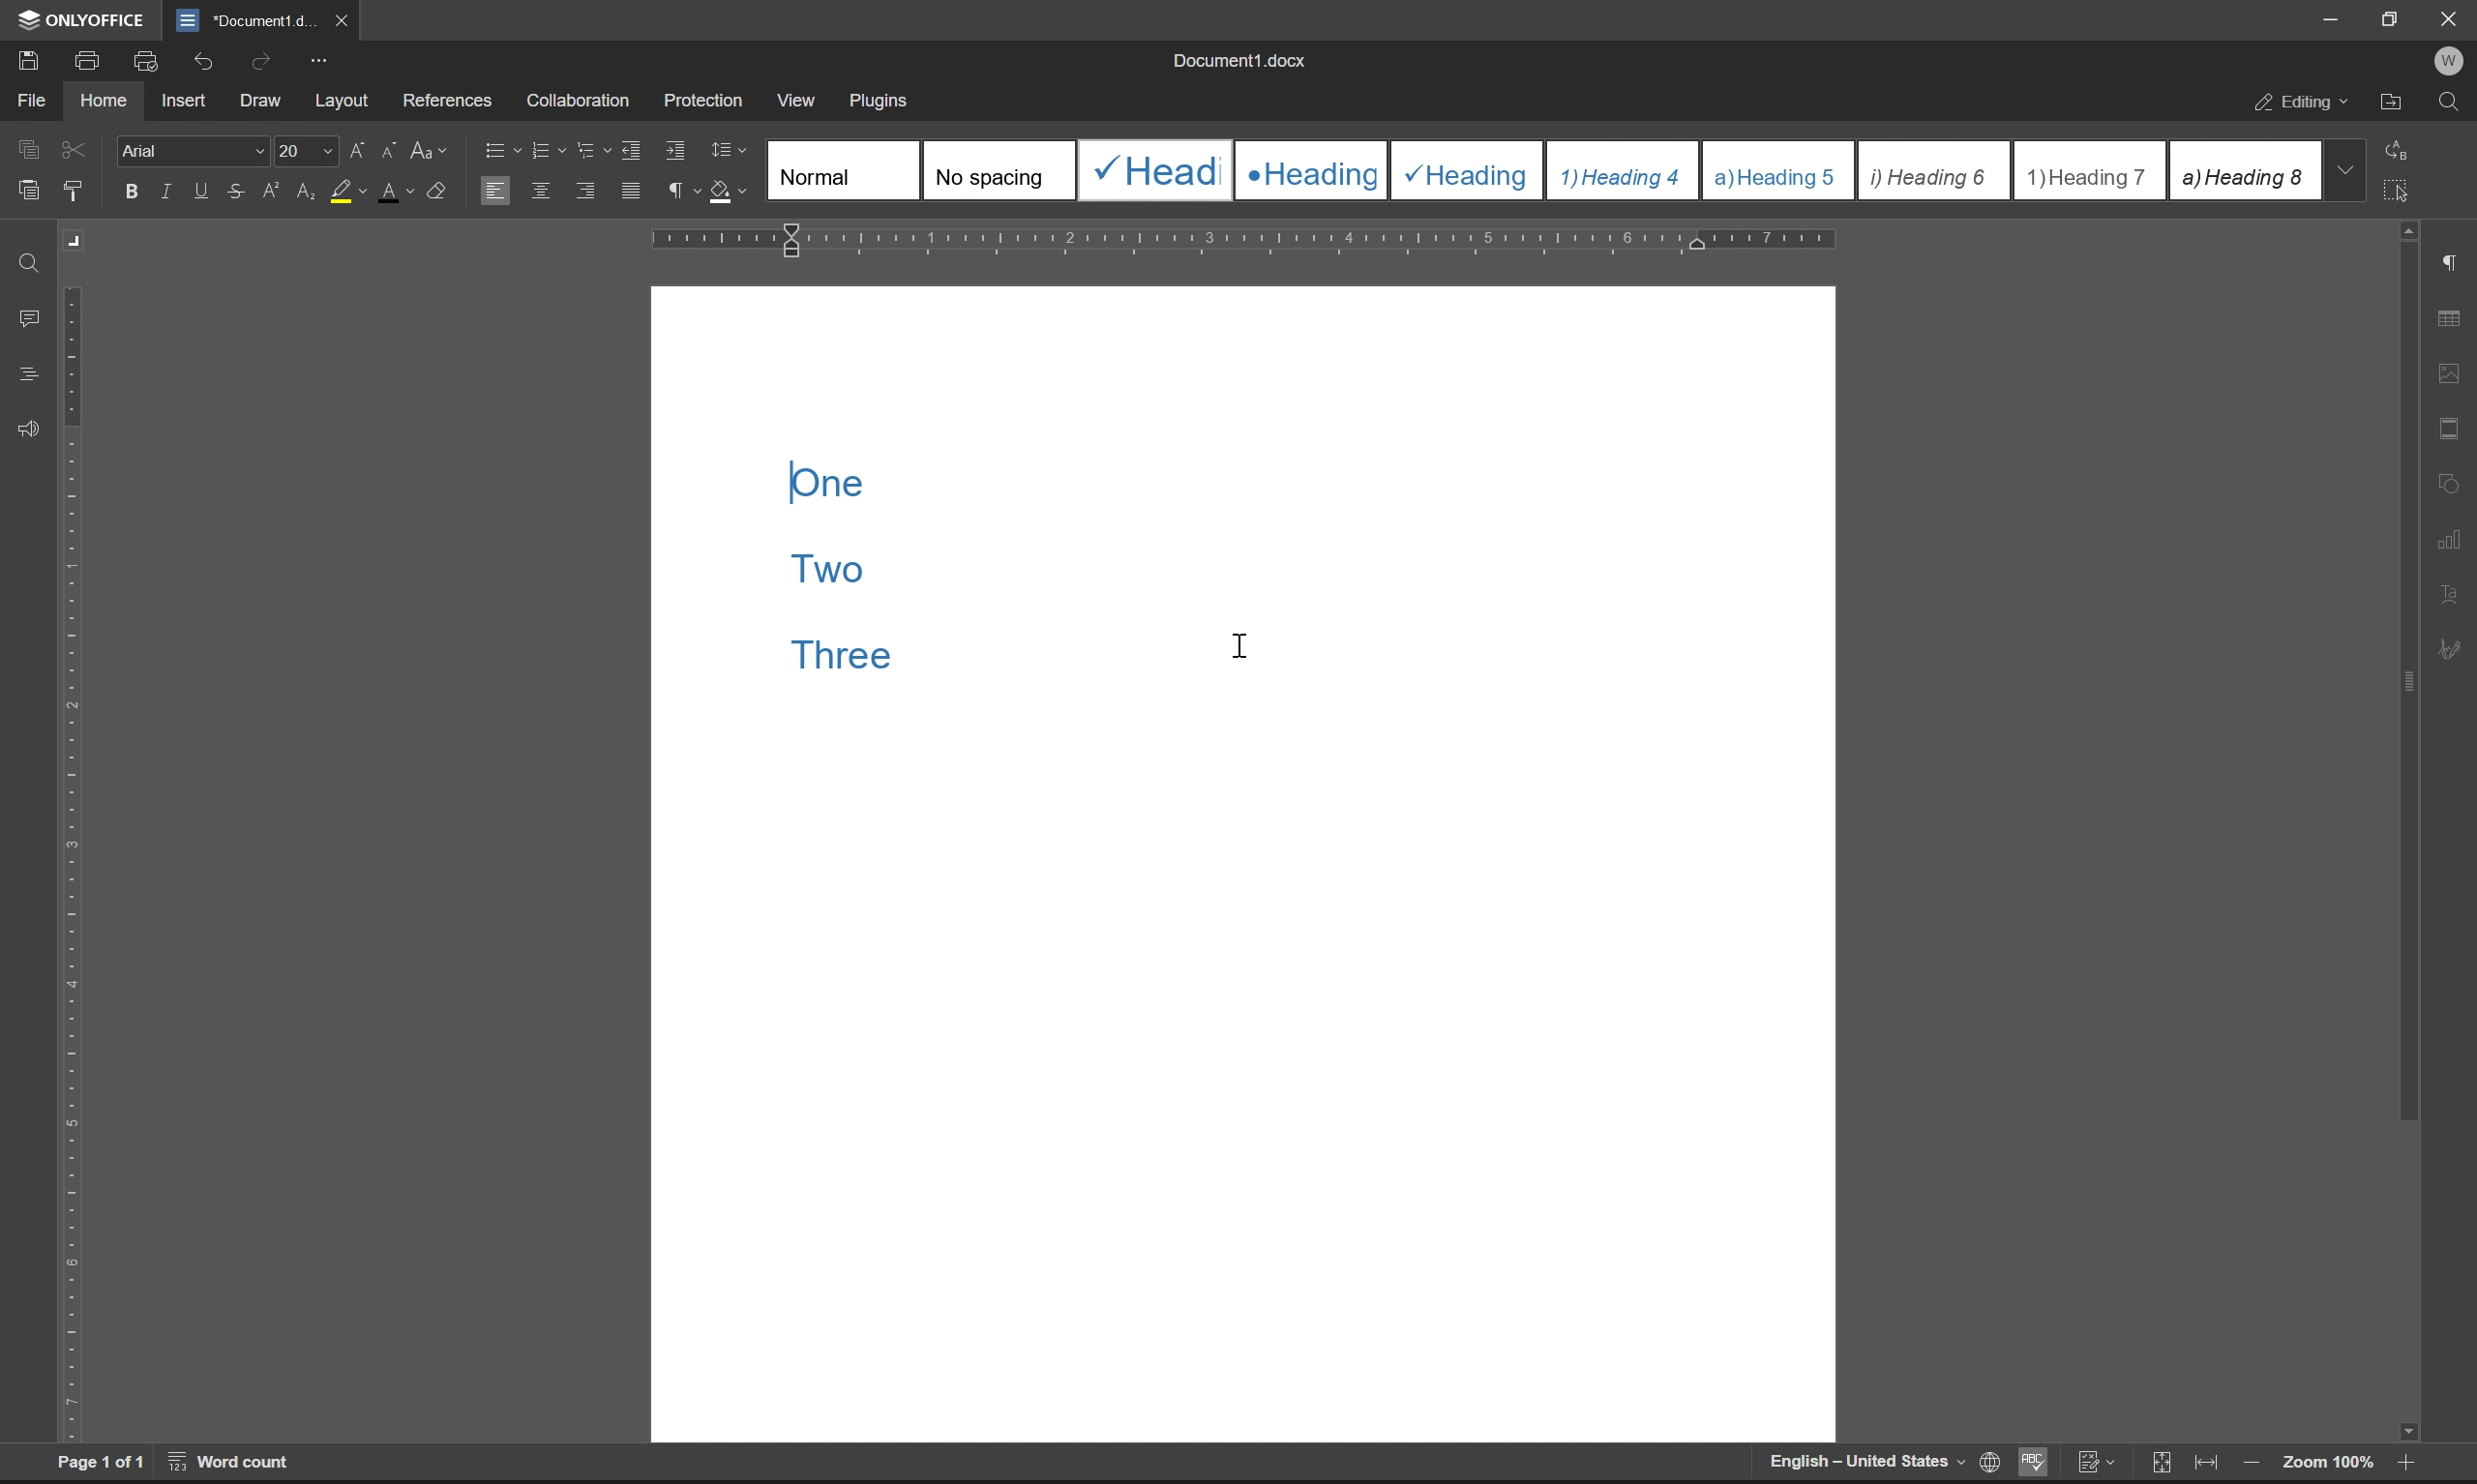  What do you see at coordinates (2160, 1464) in the screenshot?
I see `fit to slide` at bounding box center [2160, 1464].